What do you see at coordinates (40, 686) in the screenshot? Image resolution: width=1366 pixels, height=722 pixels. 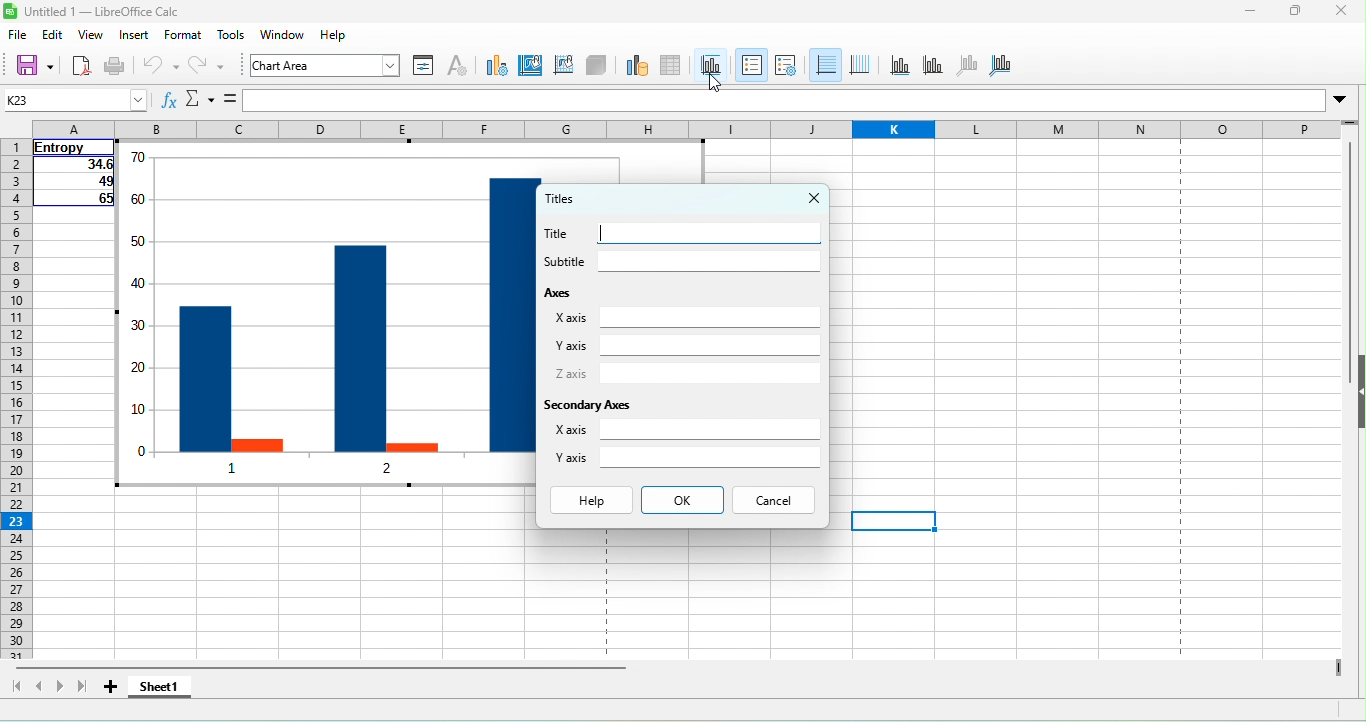 I see `scroll to previous sheet` at bounding box center [40, 686].